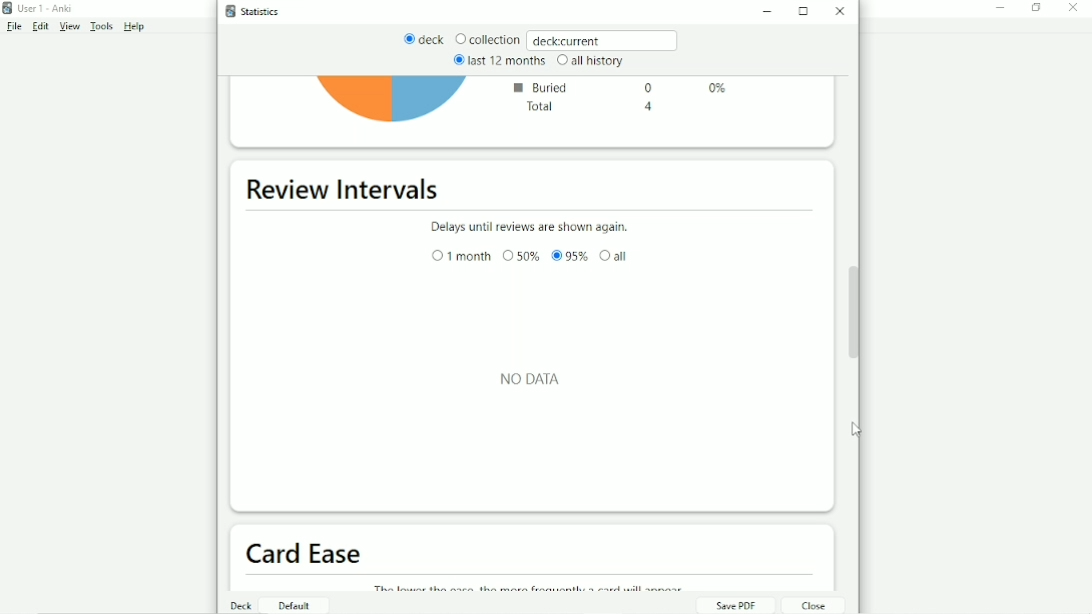 The height and width of the screenshot is (614, 1092). Describe the element at coordinates (771, 13) in the screenshot. I see `Minimize` at that location.